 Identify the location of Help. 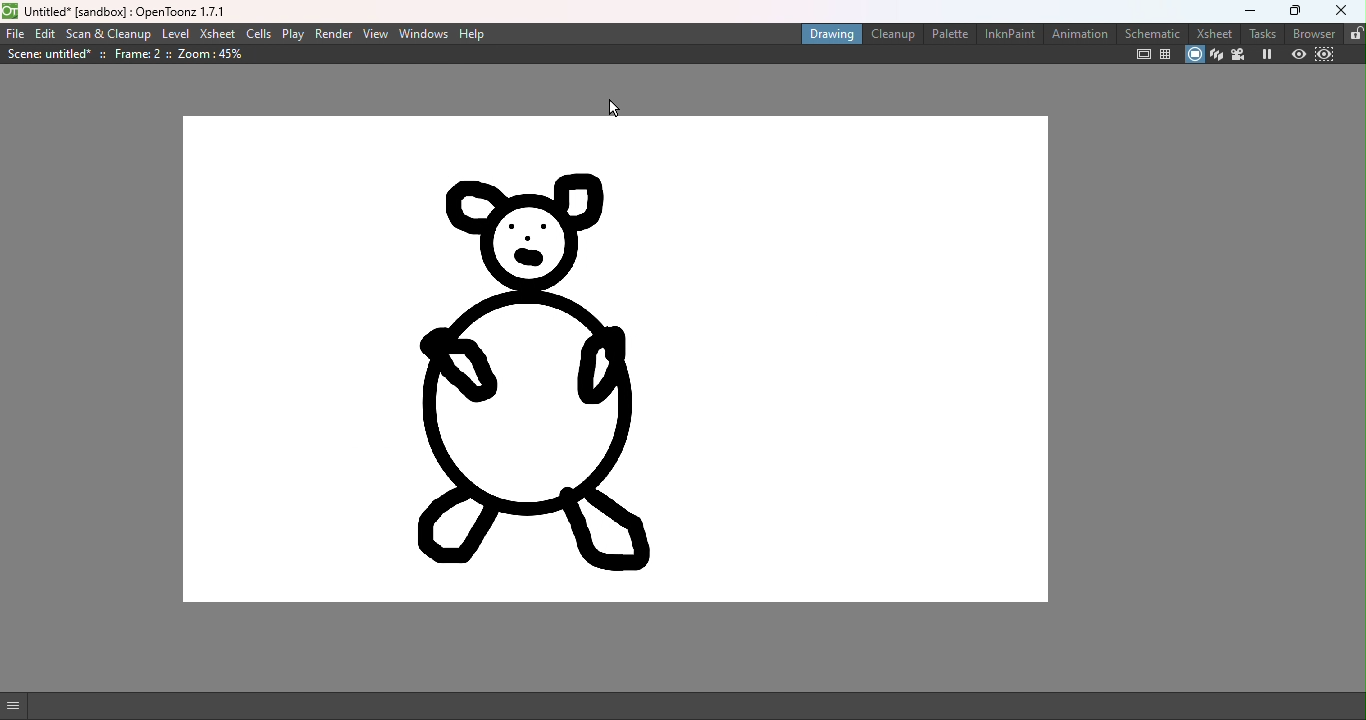
(476, 34).